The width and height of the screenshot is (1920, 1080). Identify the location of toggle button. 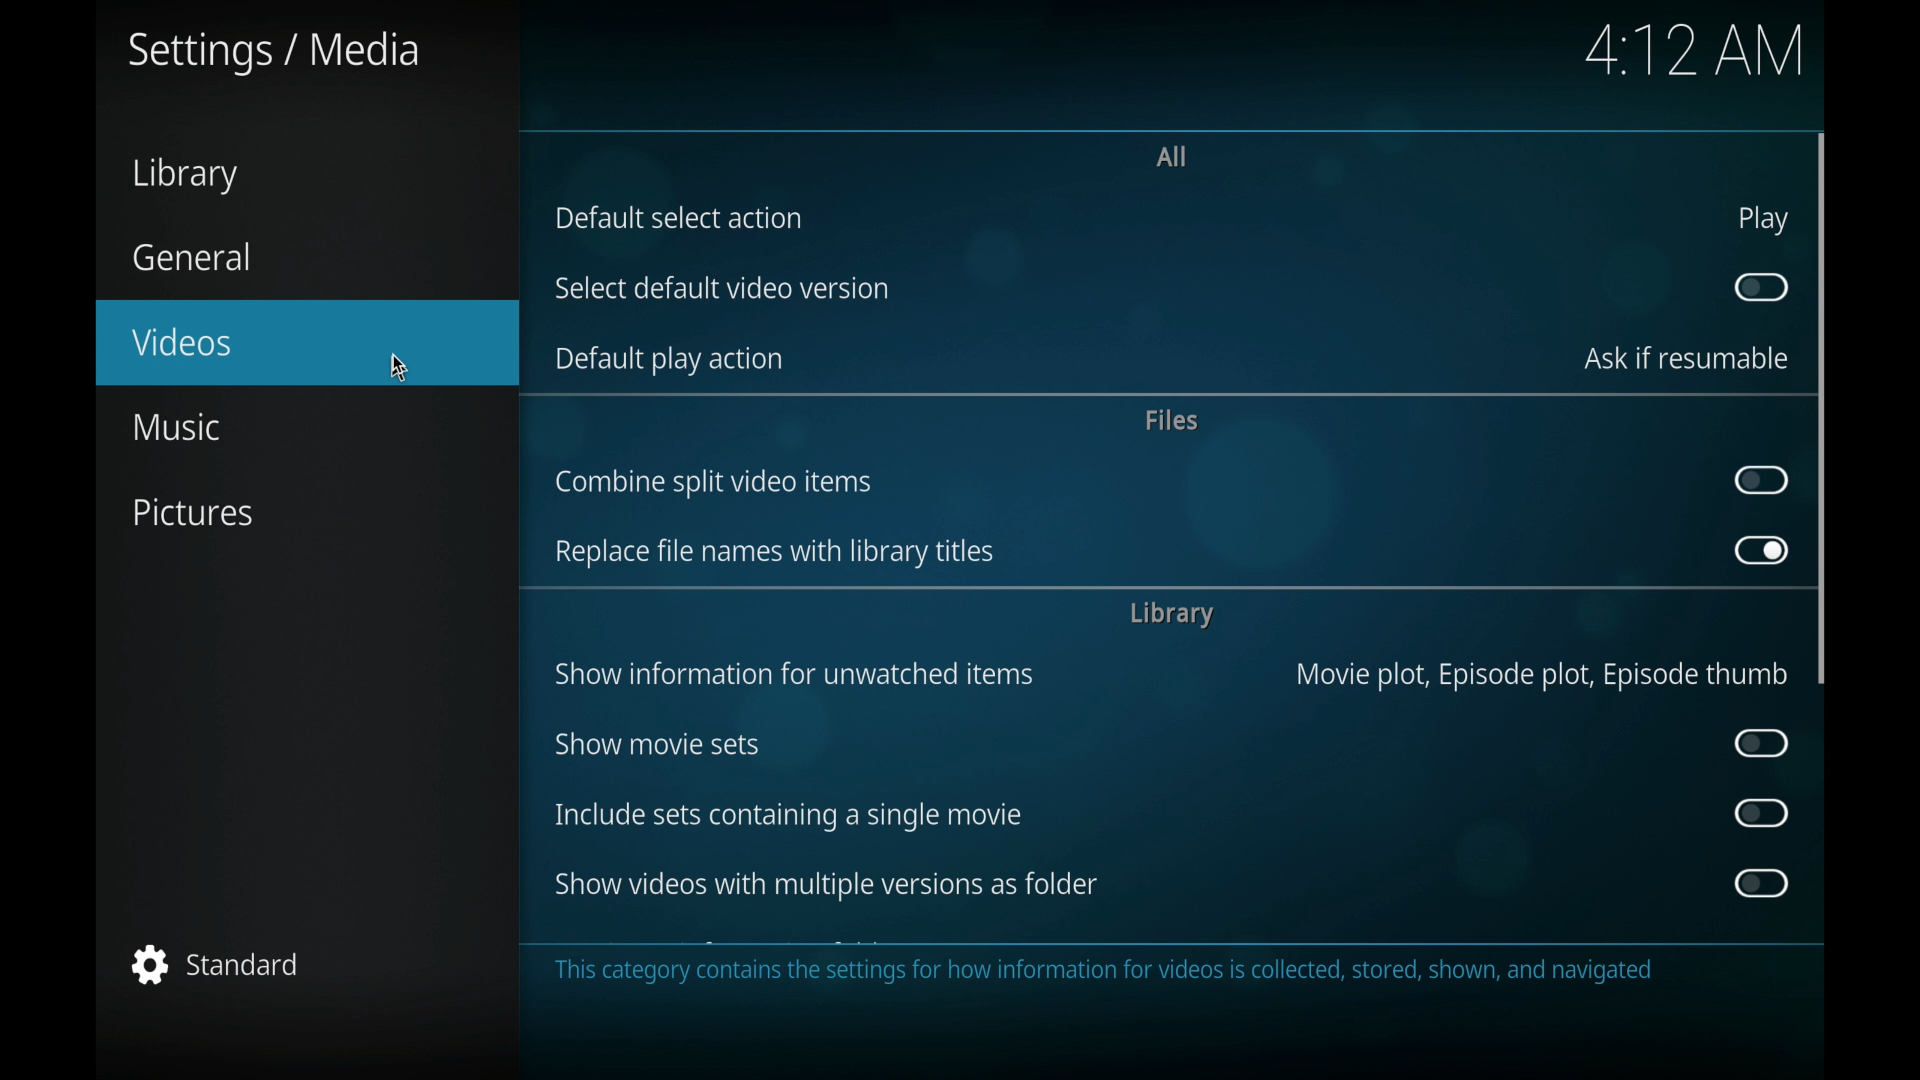
(1762, 743).